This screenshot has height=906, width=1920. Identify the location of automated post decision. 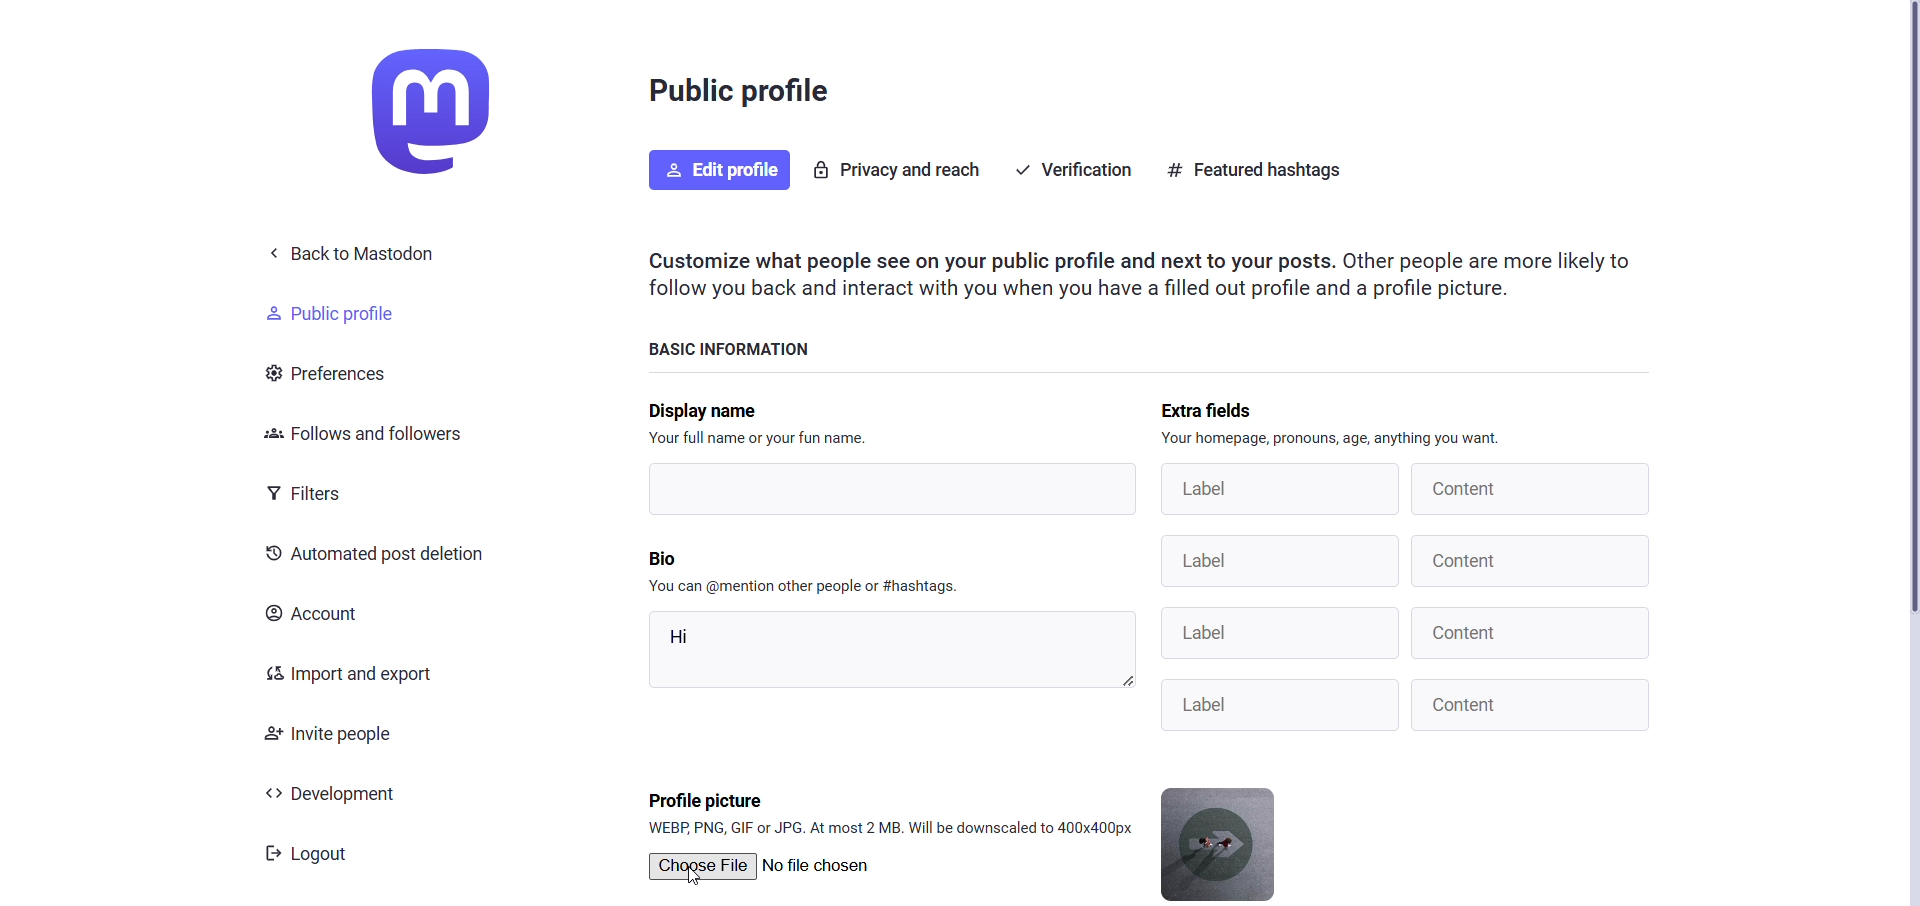
(378, 553).